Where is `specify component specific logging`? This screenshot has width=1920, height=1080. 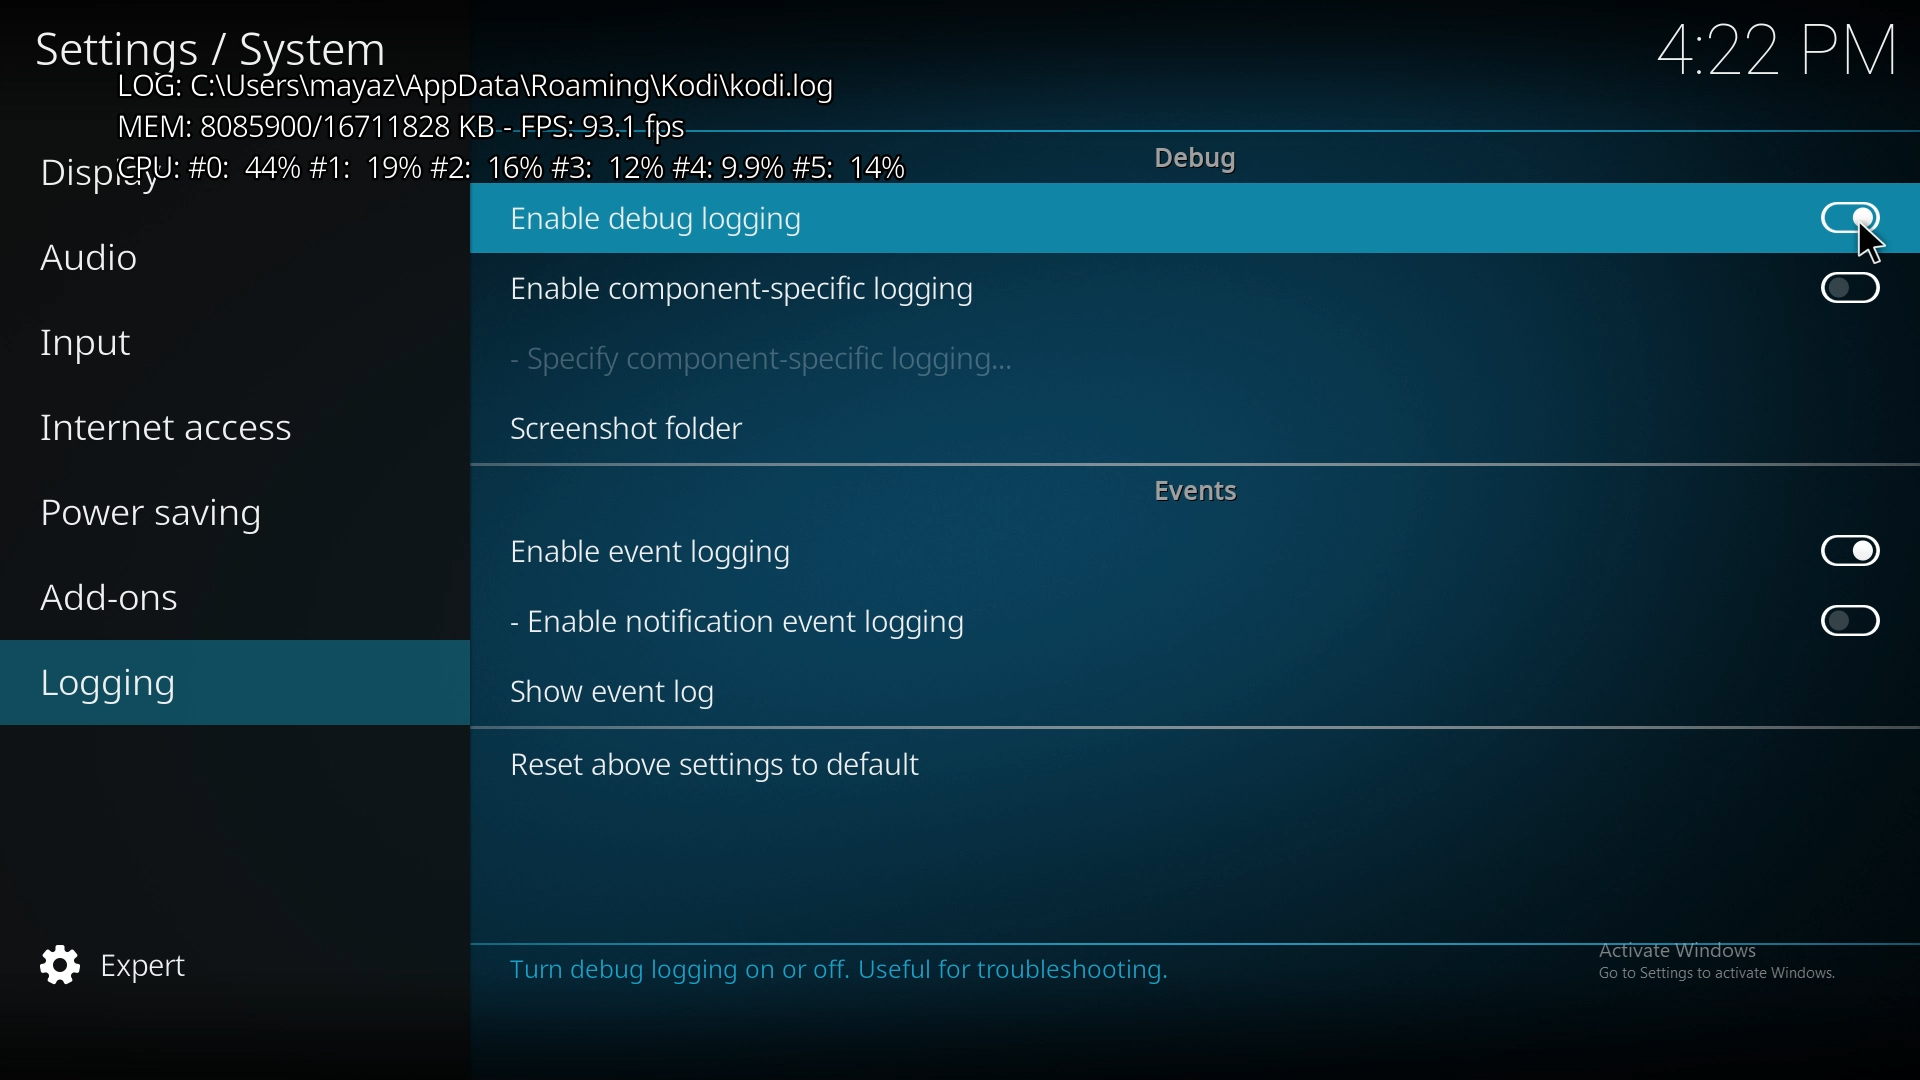 specify component specific logging is located at coordinates (772, 362).